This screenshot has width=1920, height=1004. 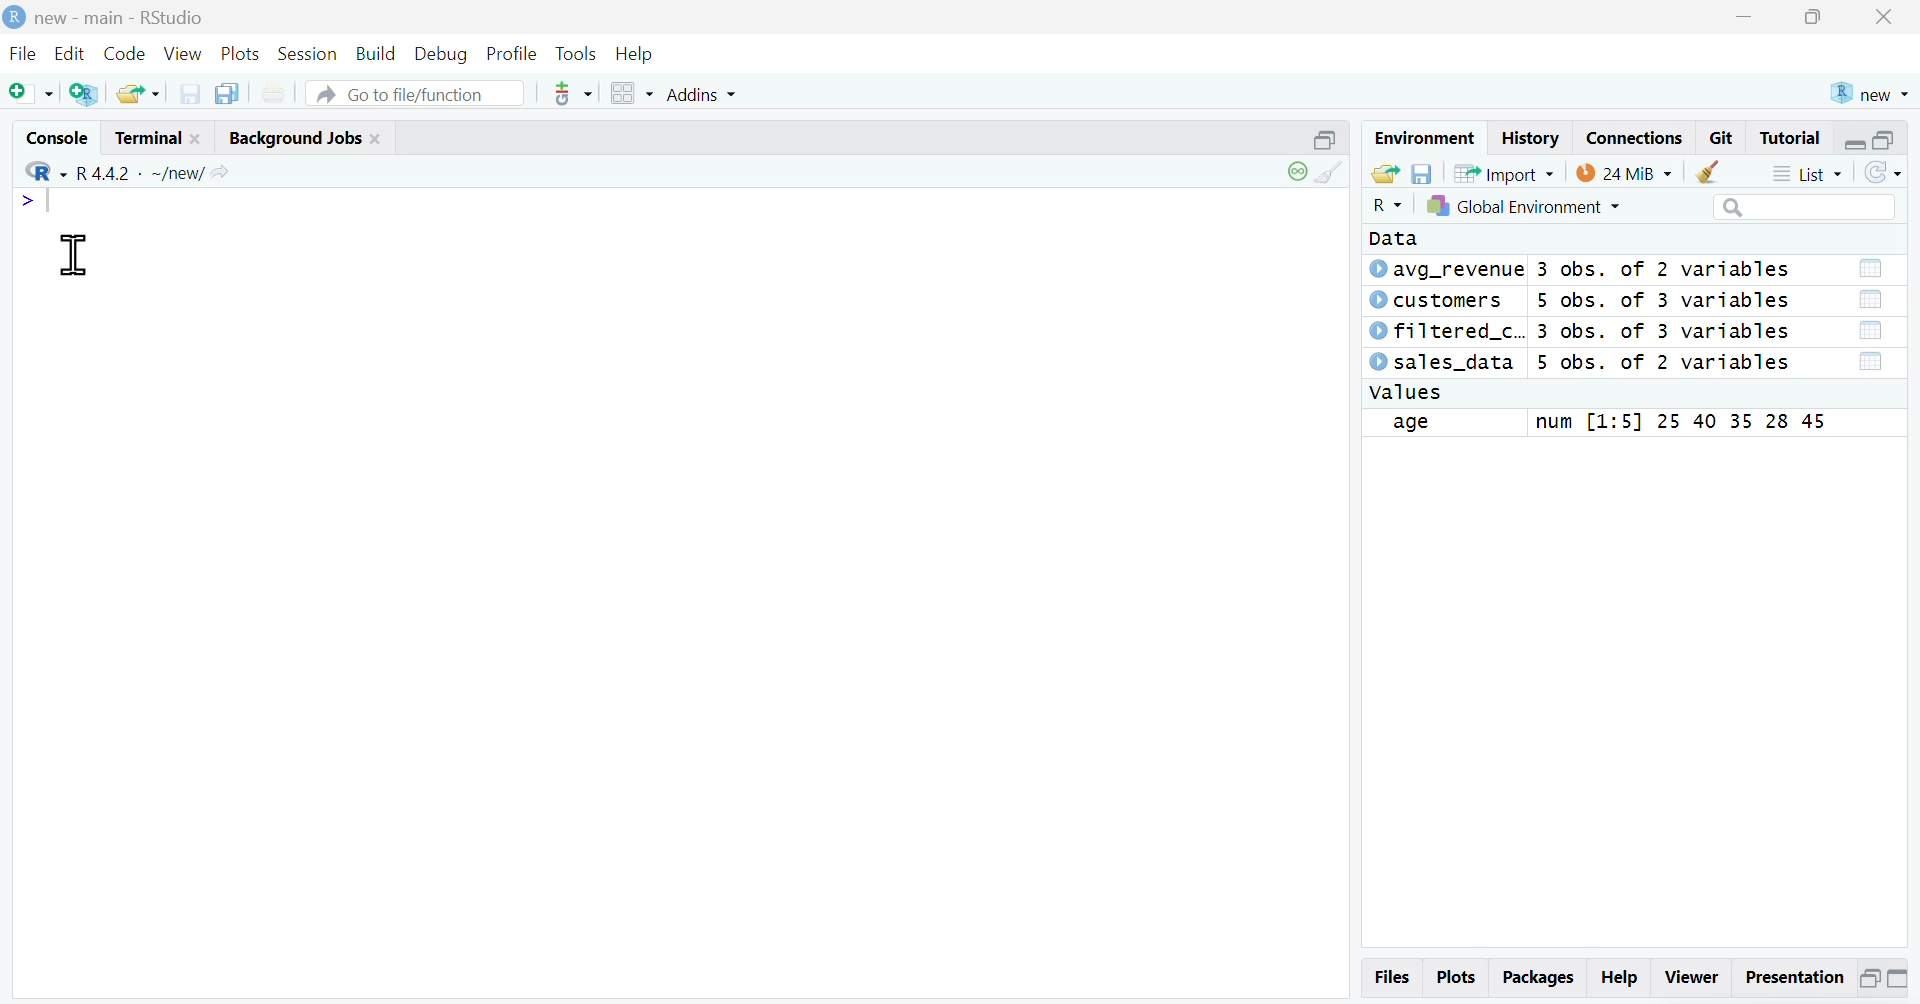 What do you see at coordinates (271, 93) in the screenshot?
I see `Print the current file` at bounding box center [271, 93].